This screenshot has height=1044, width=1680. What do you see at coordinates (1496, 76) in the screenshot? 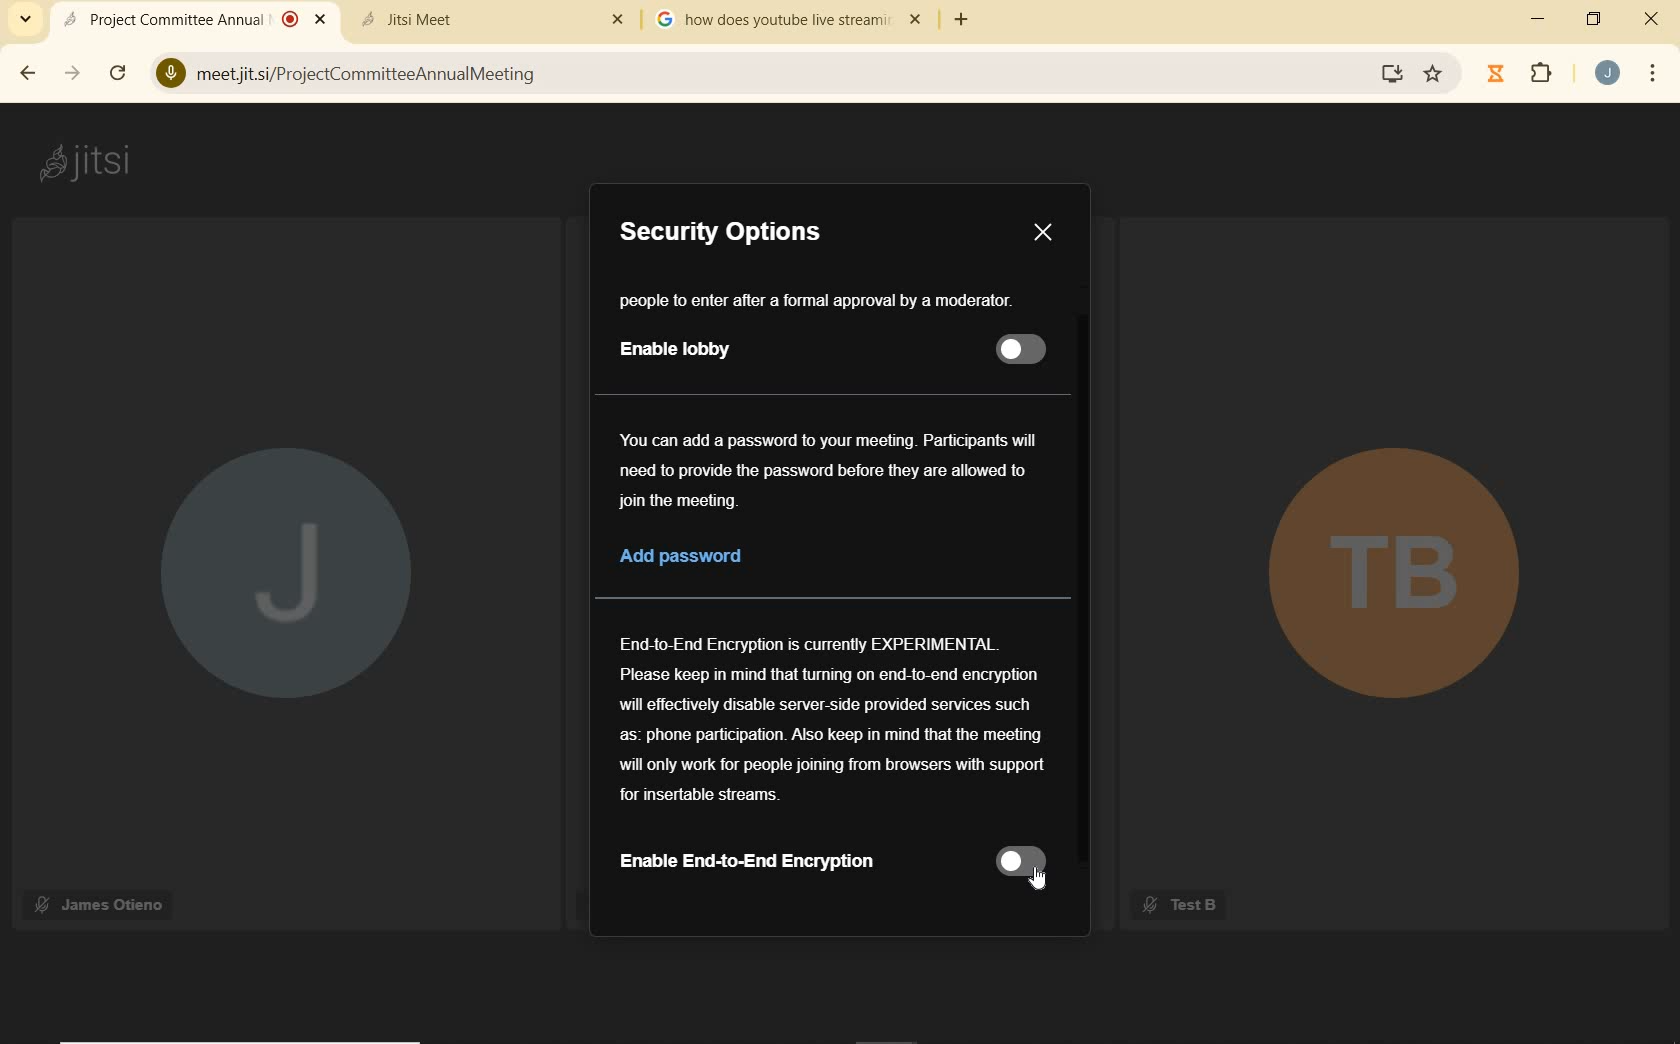
I see `Jibble` at bounding box center [1496, 76].